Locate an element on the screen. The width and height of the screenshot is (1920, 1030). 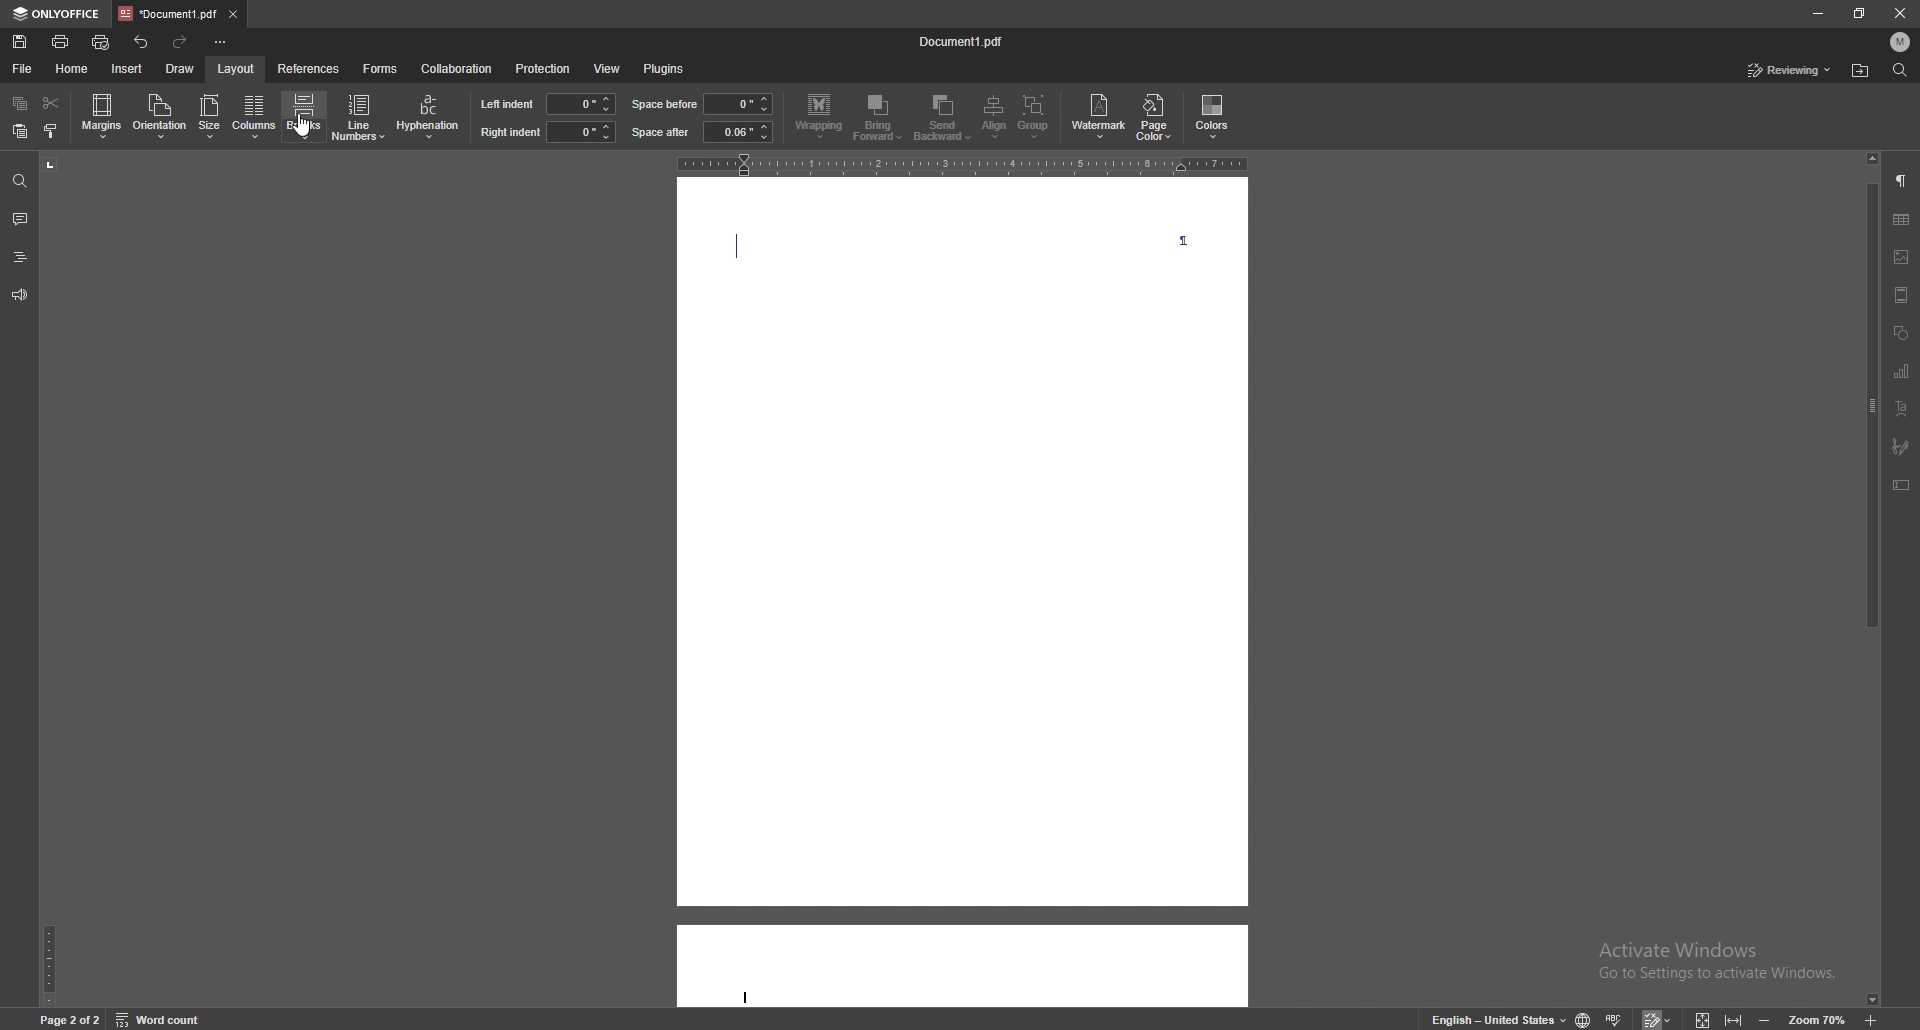
chart is located at coordinates (1899, 370).